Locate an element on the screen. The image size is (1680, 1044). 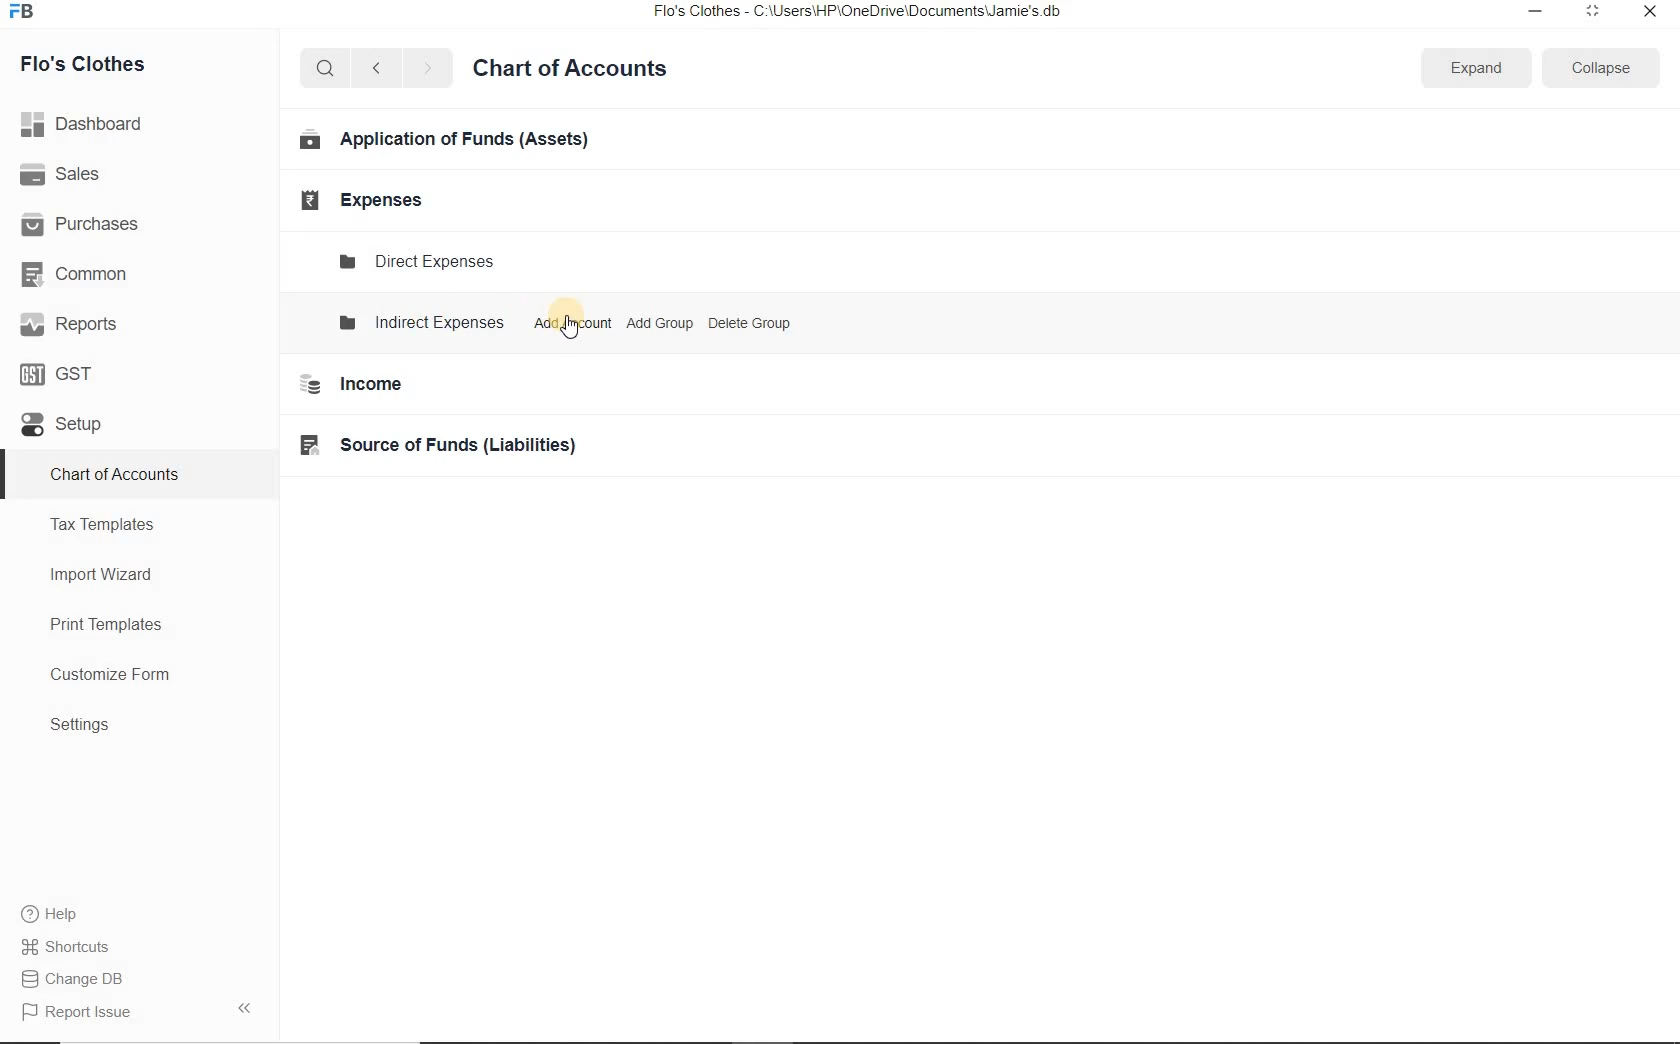
next is located at coordinates (427, 70).